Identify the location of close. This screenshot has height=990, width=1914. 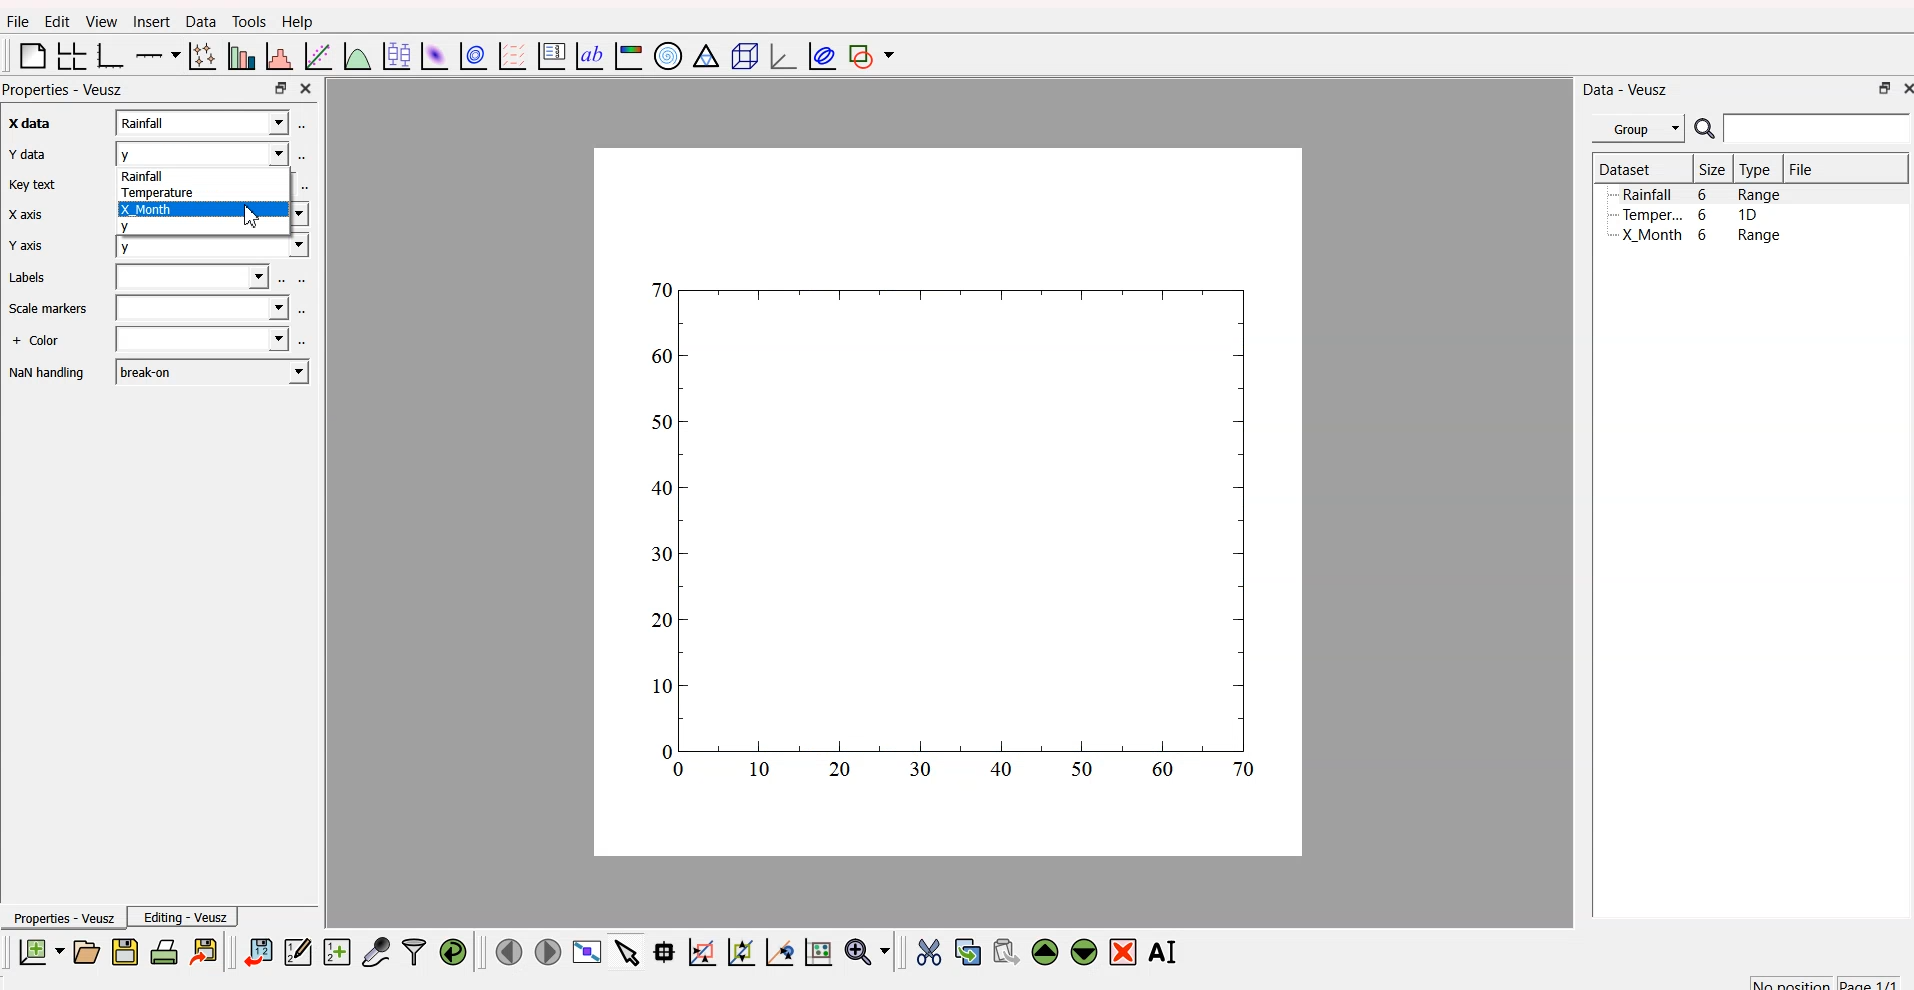
(309, 89).